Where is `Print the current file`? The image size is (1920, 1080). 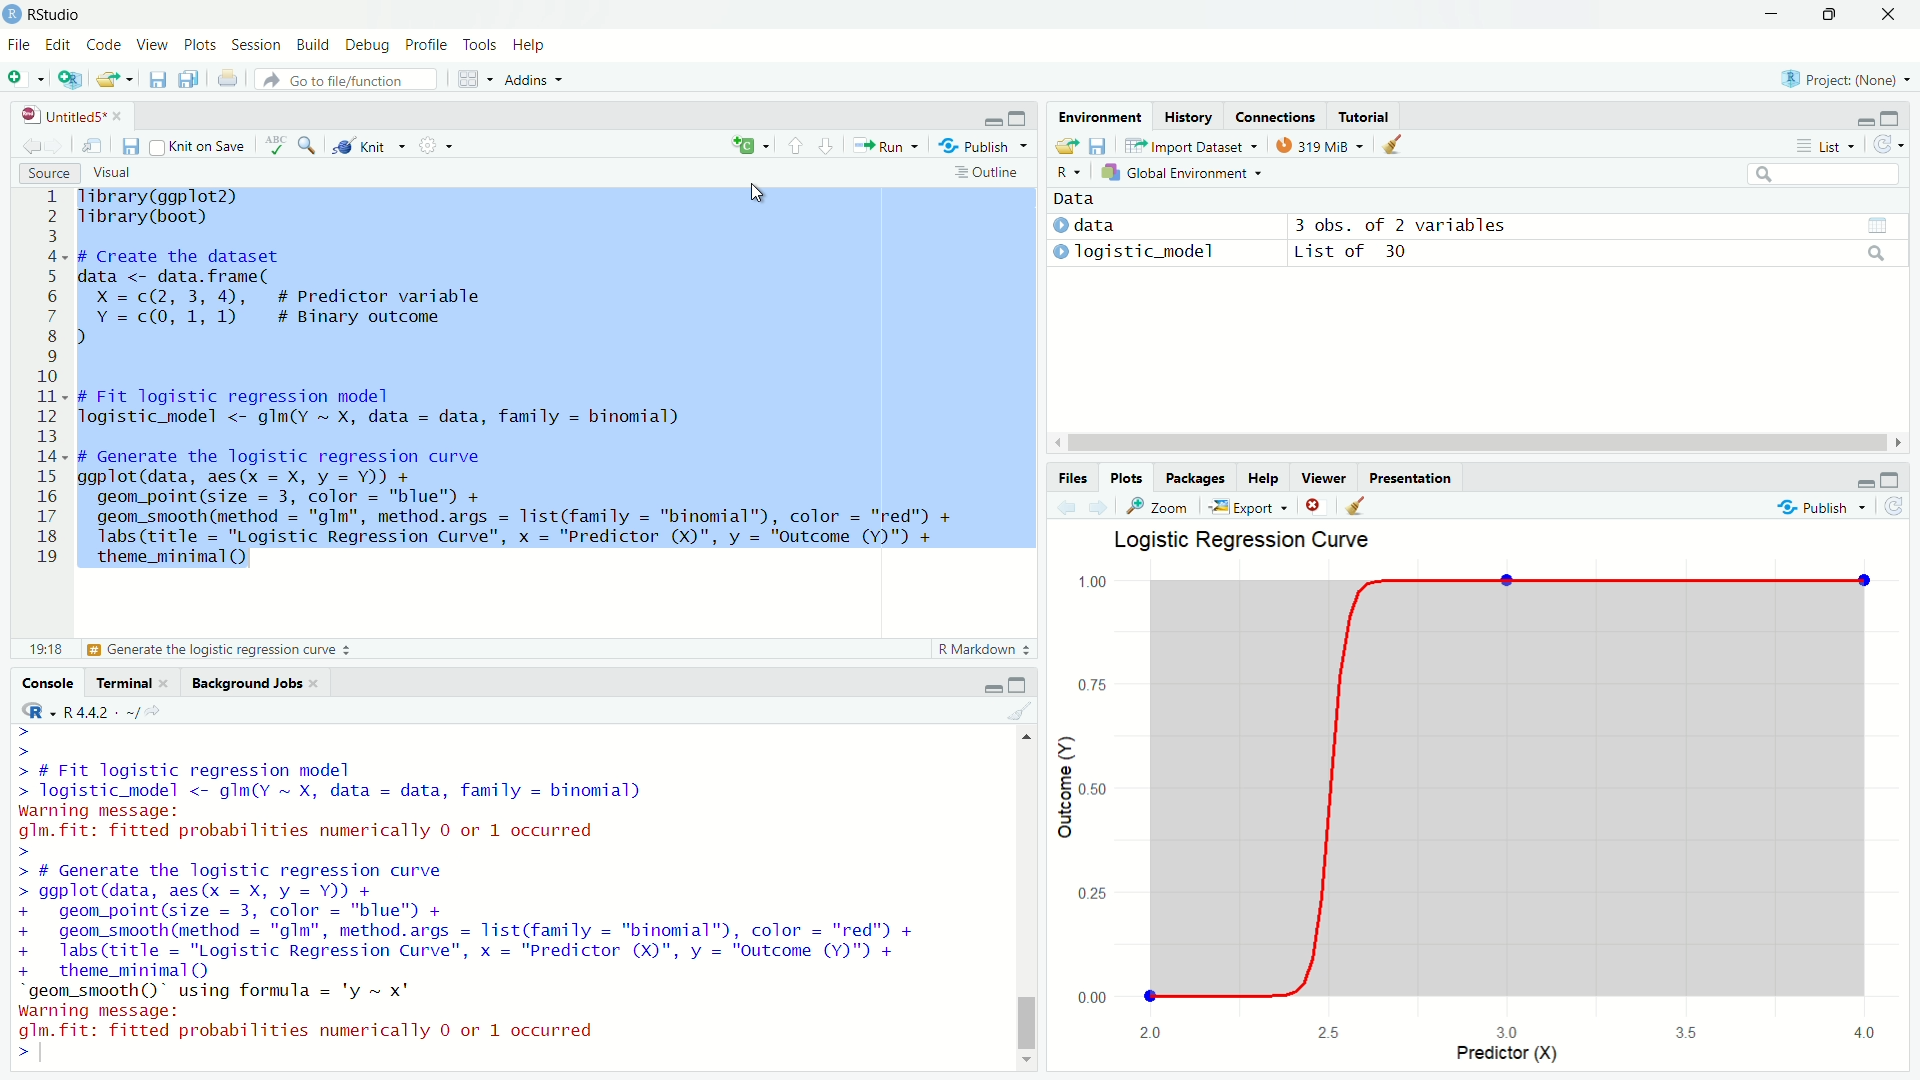
Print the current file is located at coordinates (229, 77).